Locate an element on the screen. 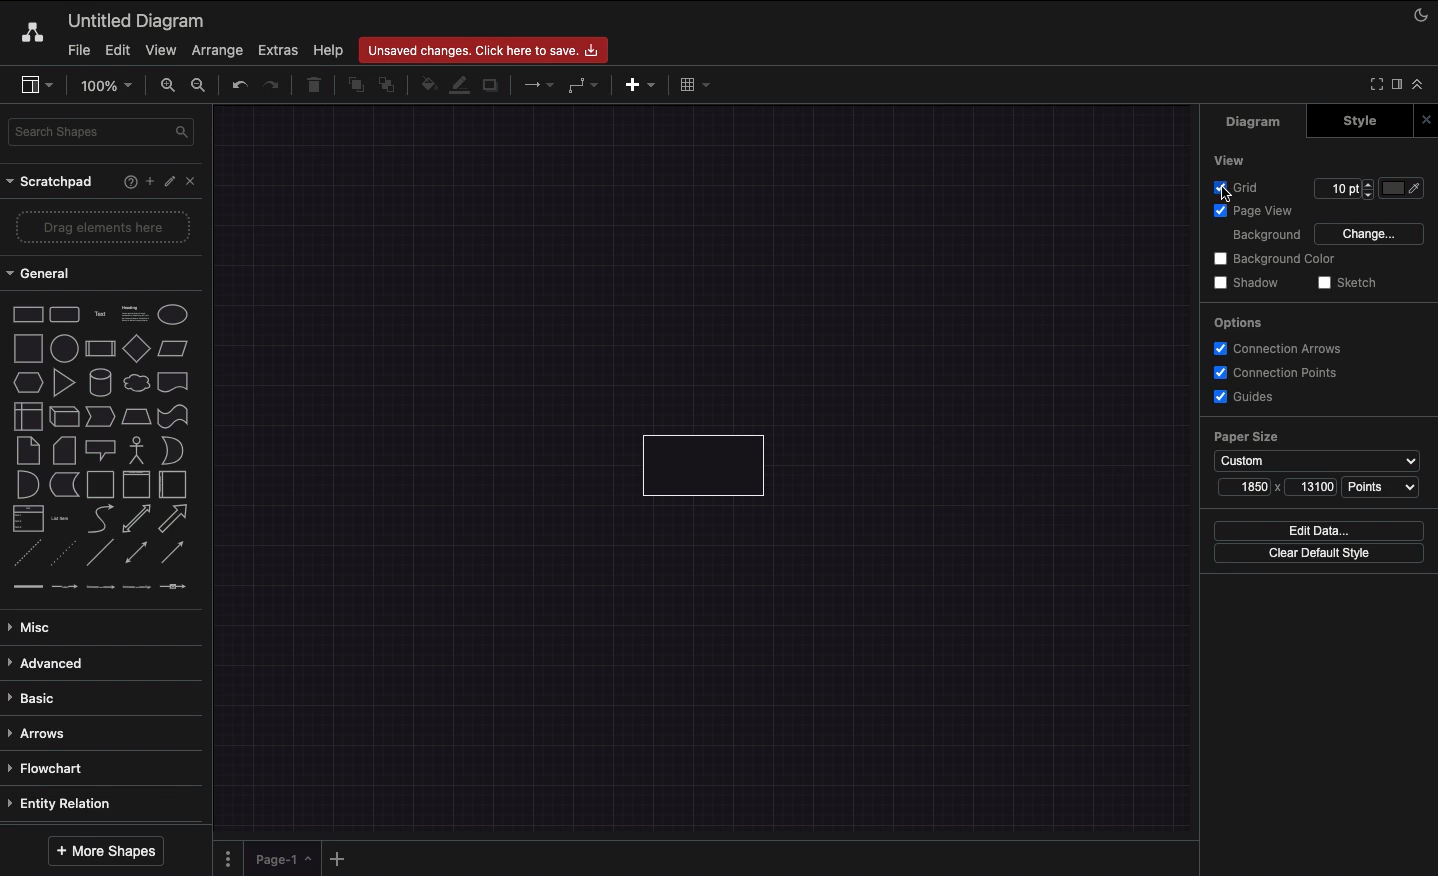 The width and height of the screenshot is (1438, 876). Fill color is located at coordinates (425, 88).